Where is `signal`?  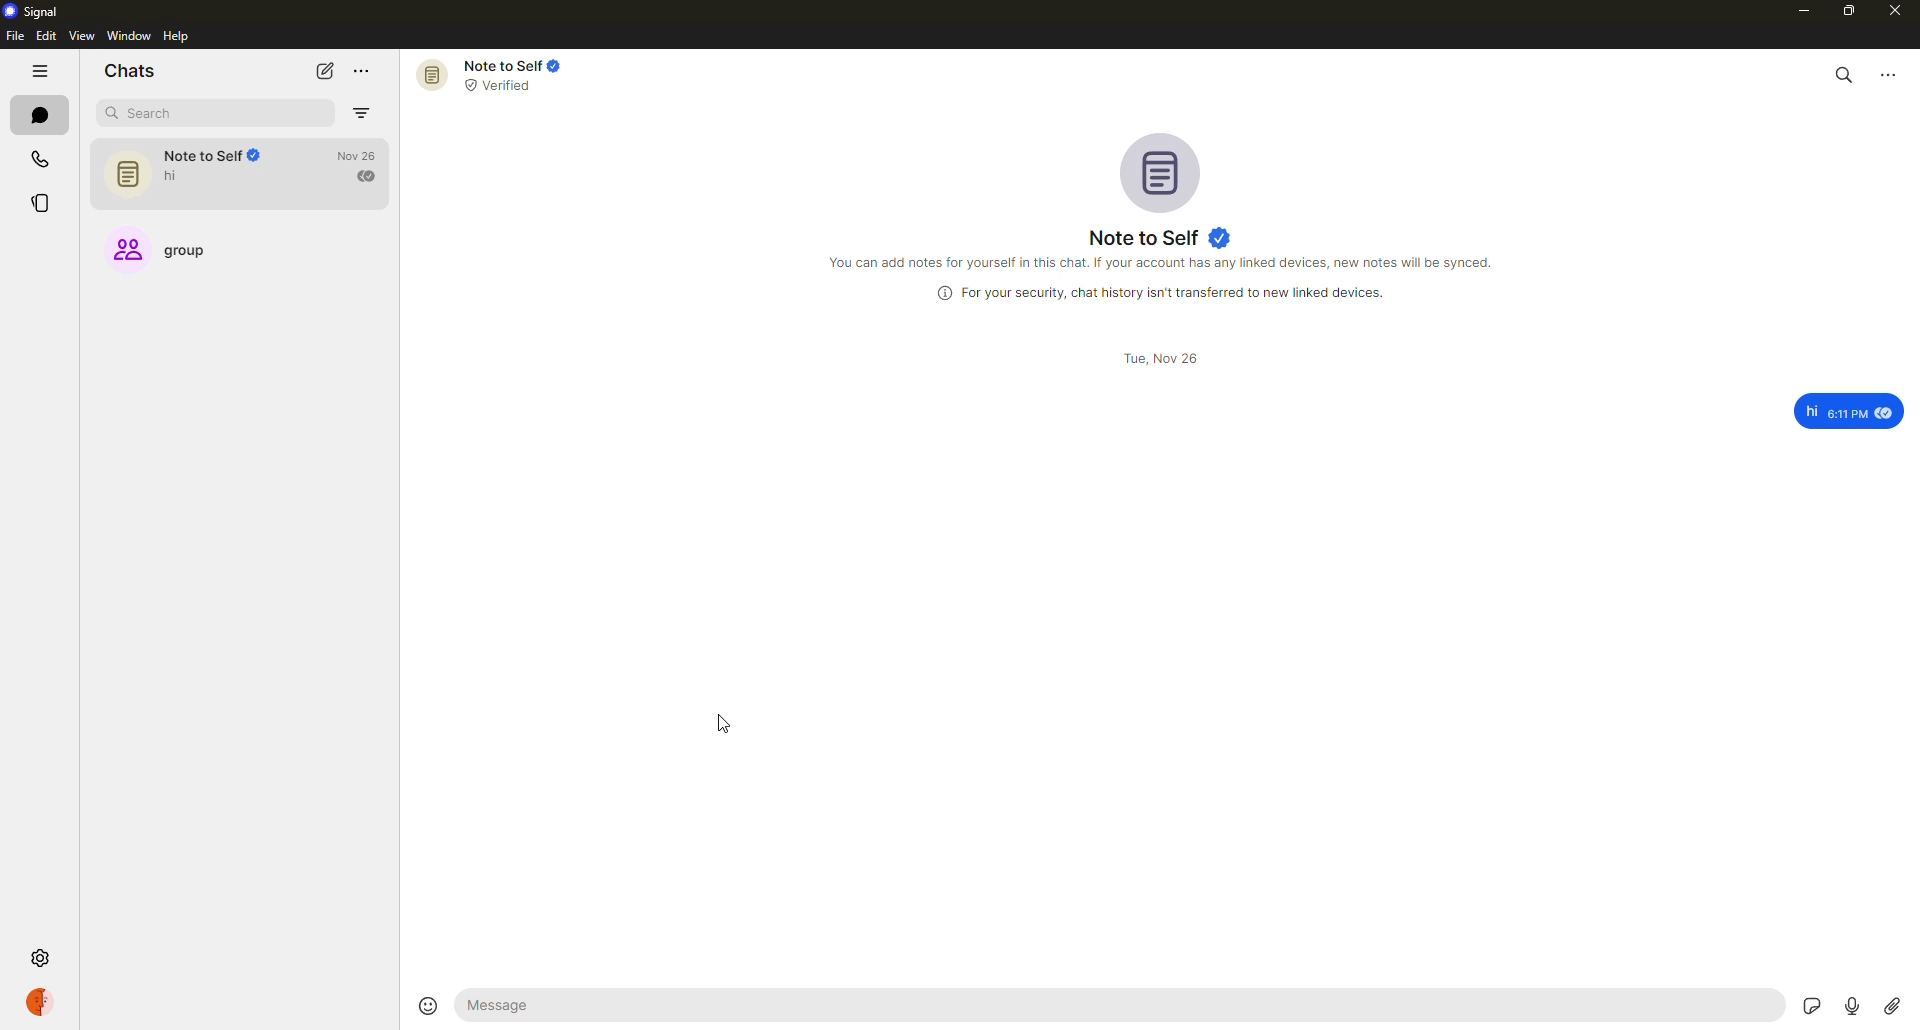 signal is located at coordinates (34, 12).